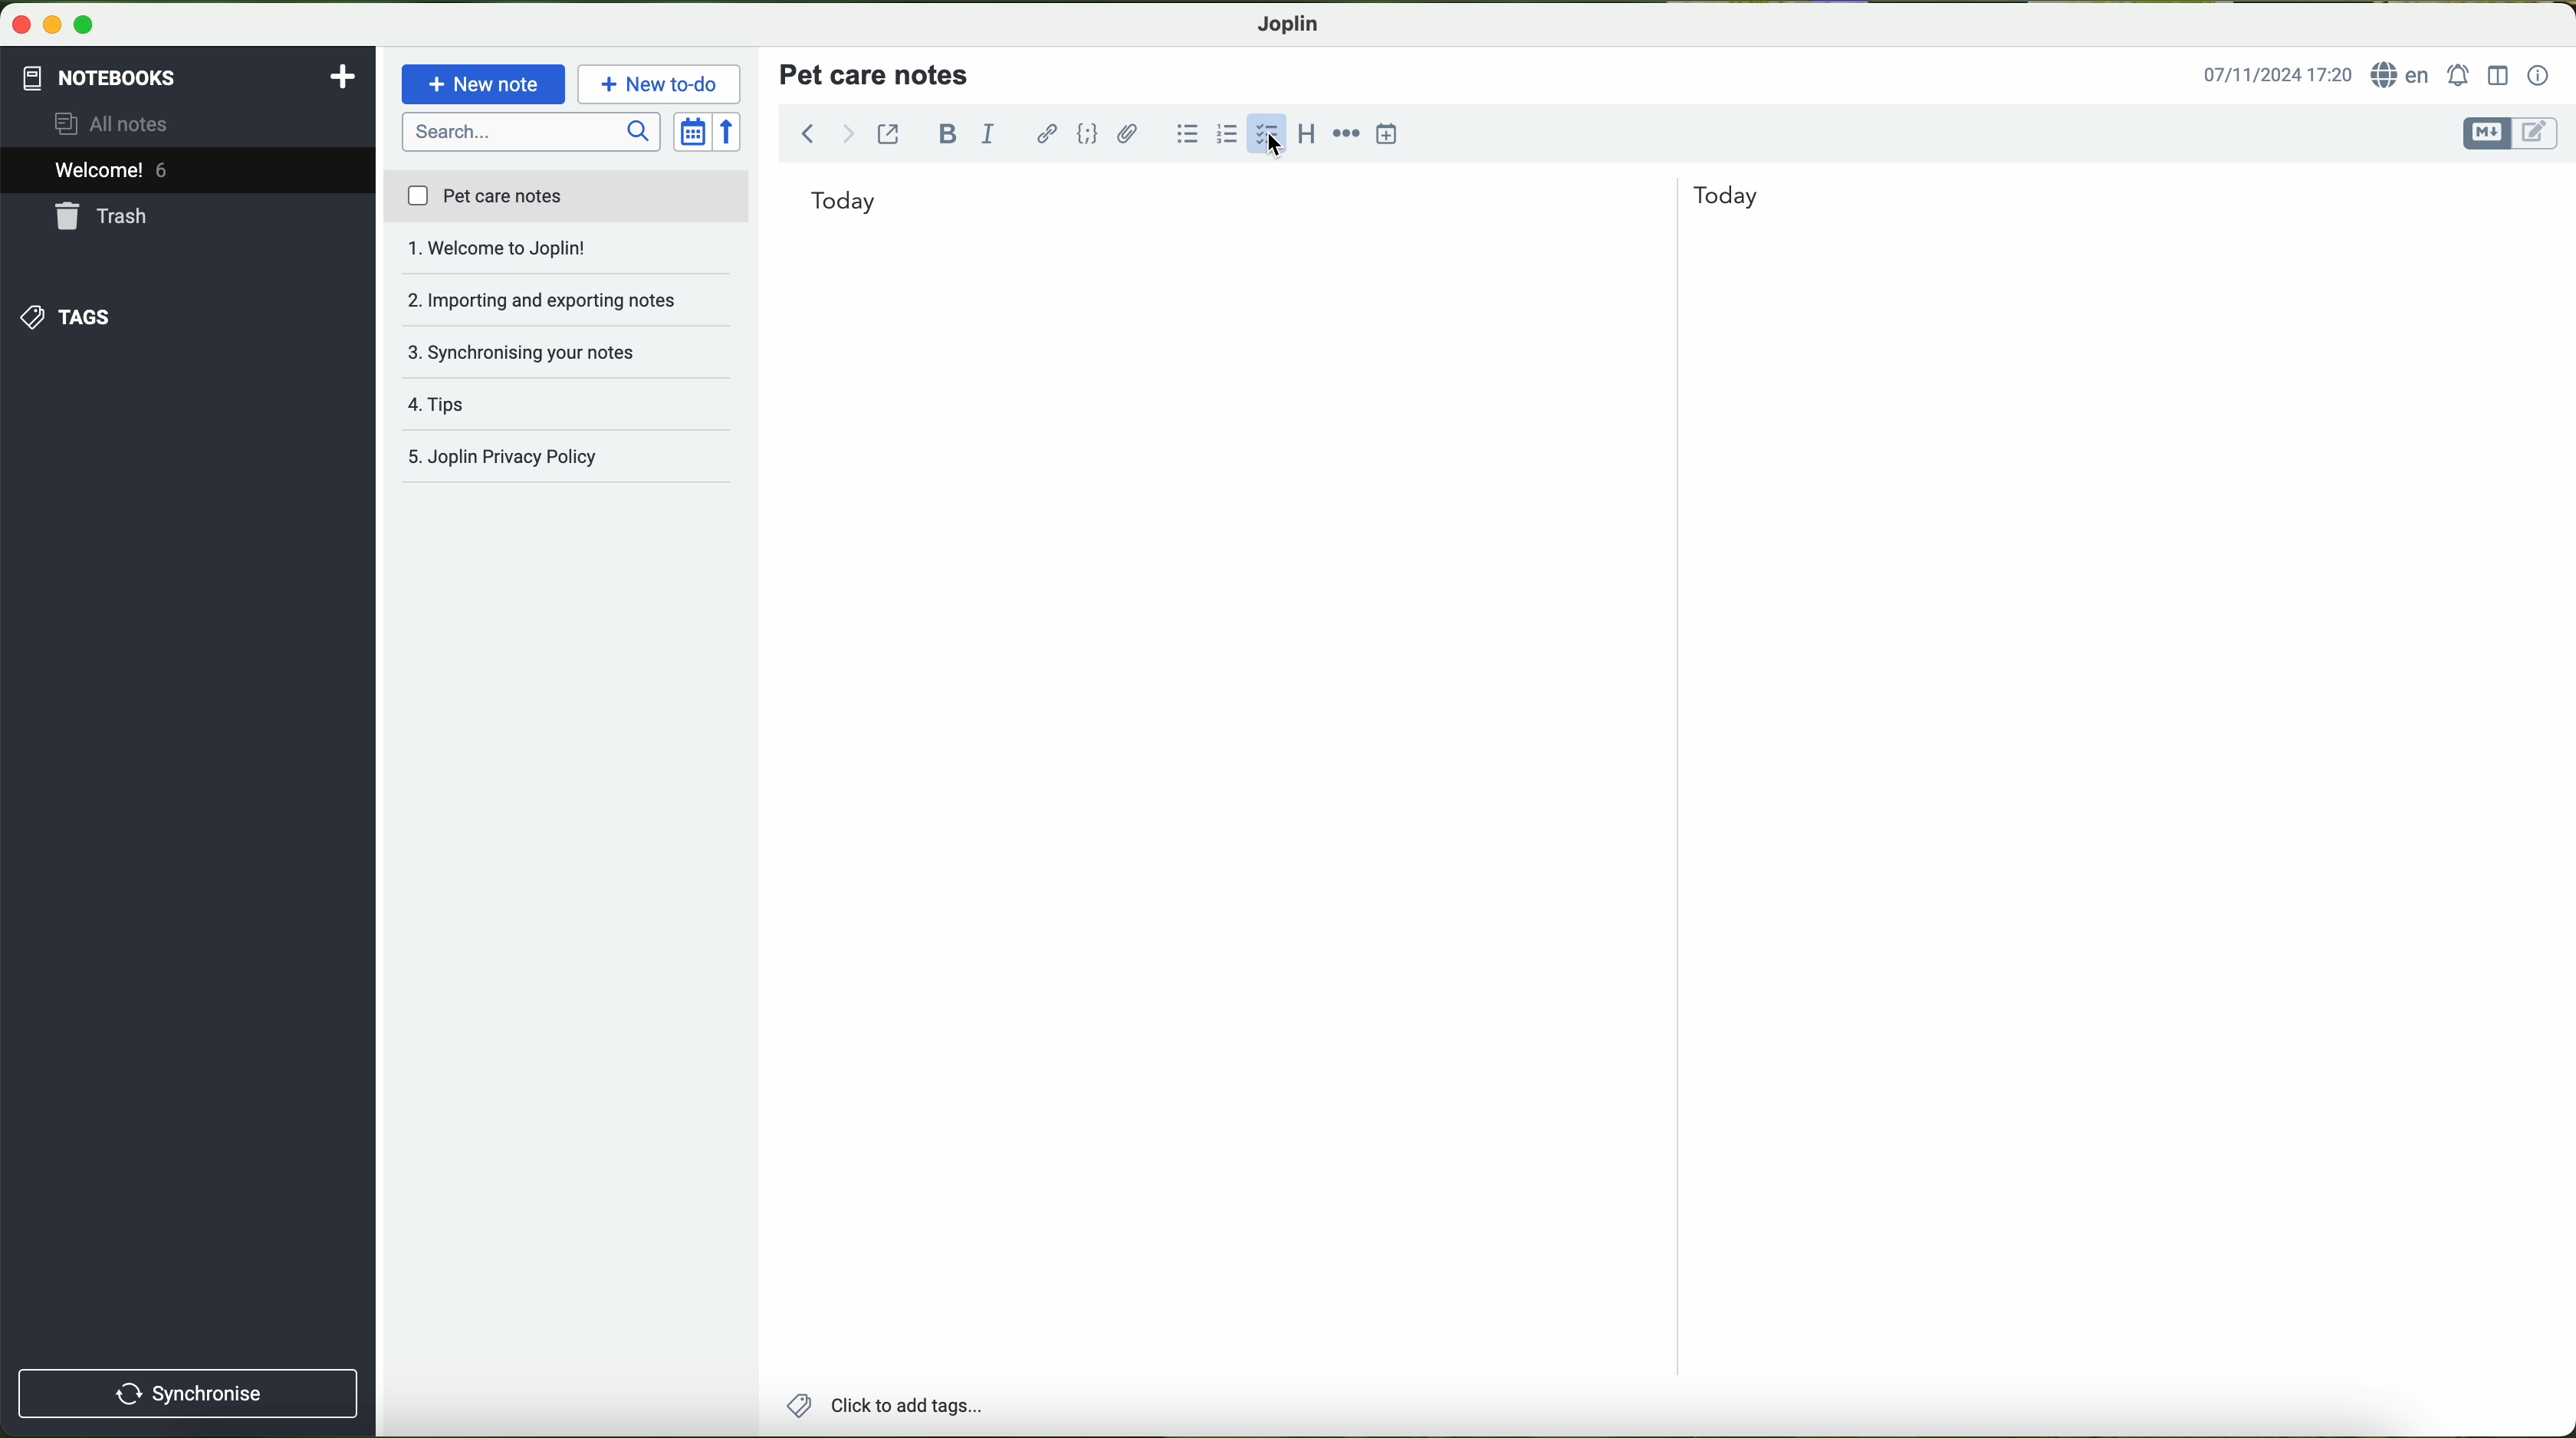 The height and width of the screenshot is (1438, 2576). Describe the element at coordinates (1270, 135) in the screenshot. I see `cursor on checkbox option` at that location.